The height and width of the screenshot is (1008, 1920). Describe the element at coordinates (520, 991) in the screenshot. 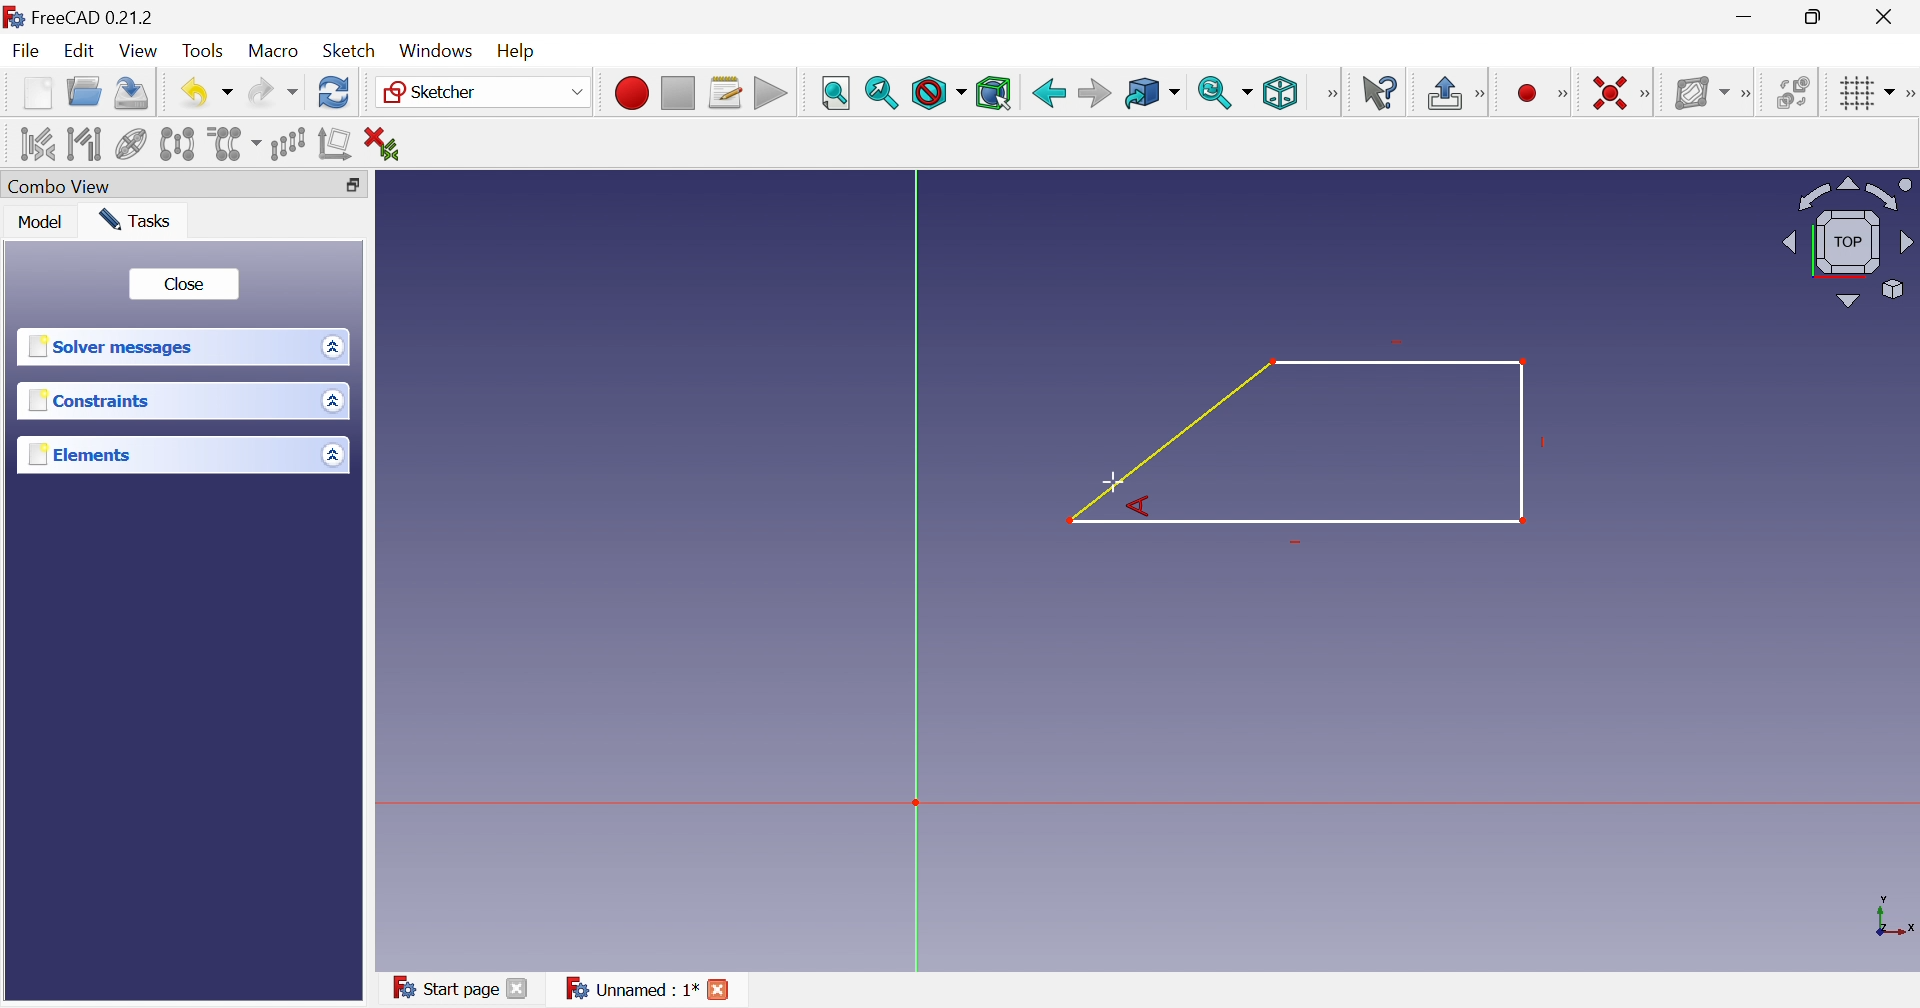

I see `Close` at that location.